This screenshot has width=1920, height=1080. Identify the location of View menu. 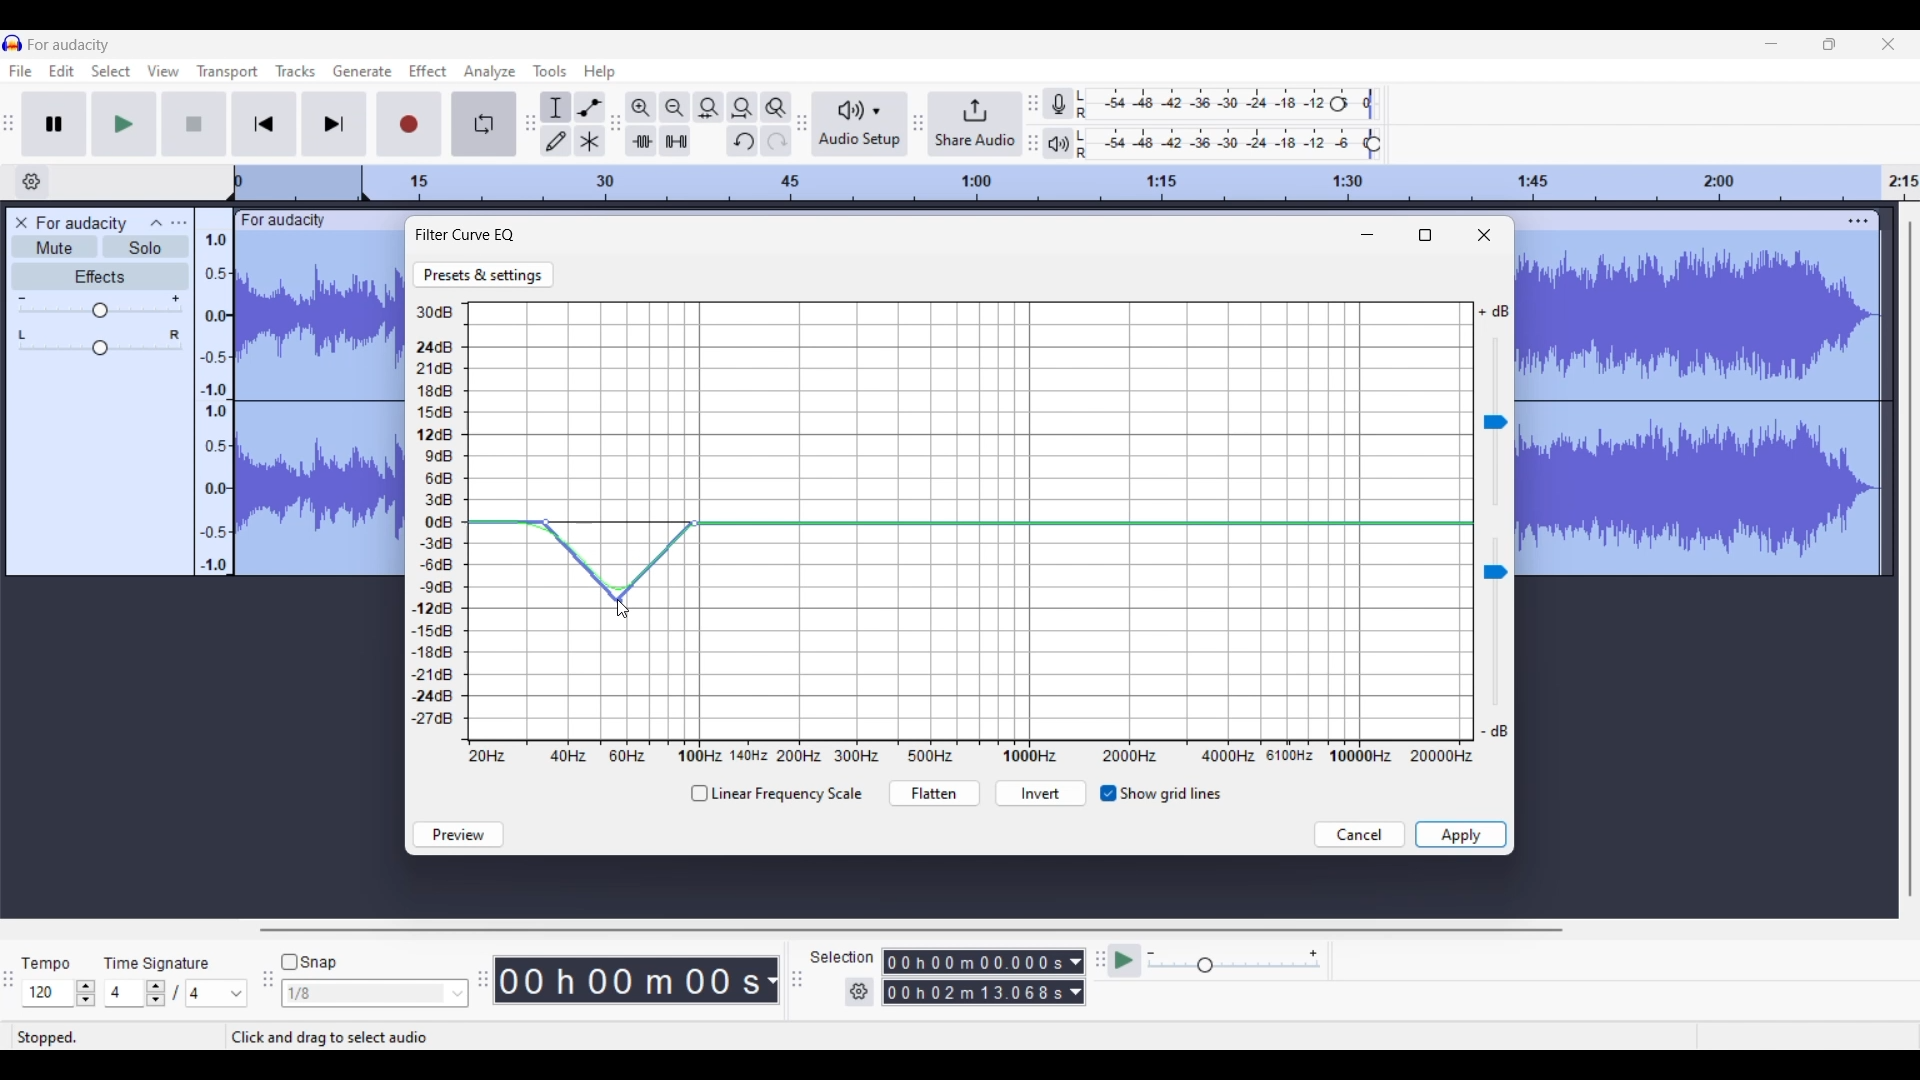
(163, 71).